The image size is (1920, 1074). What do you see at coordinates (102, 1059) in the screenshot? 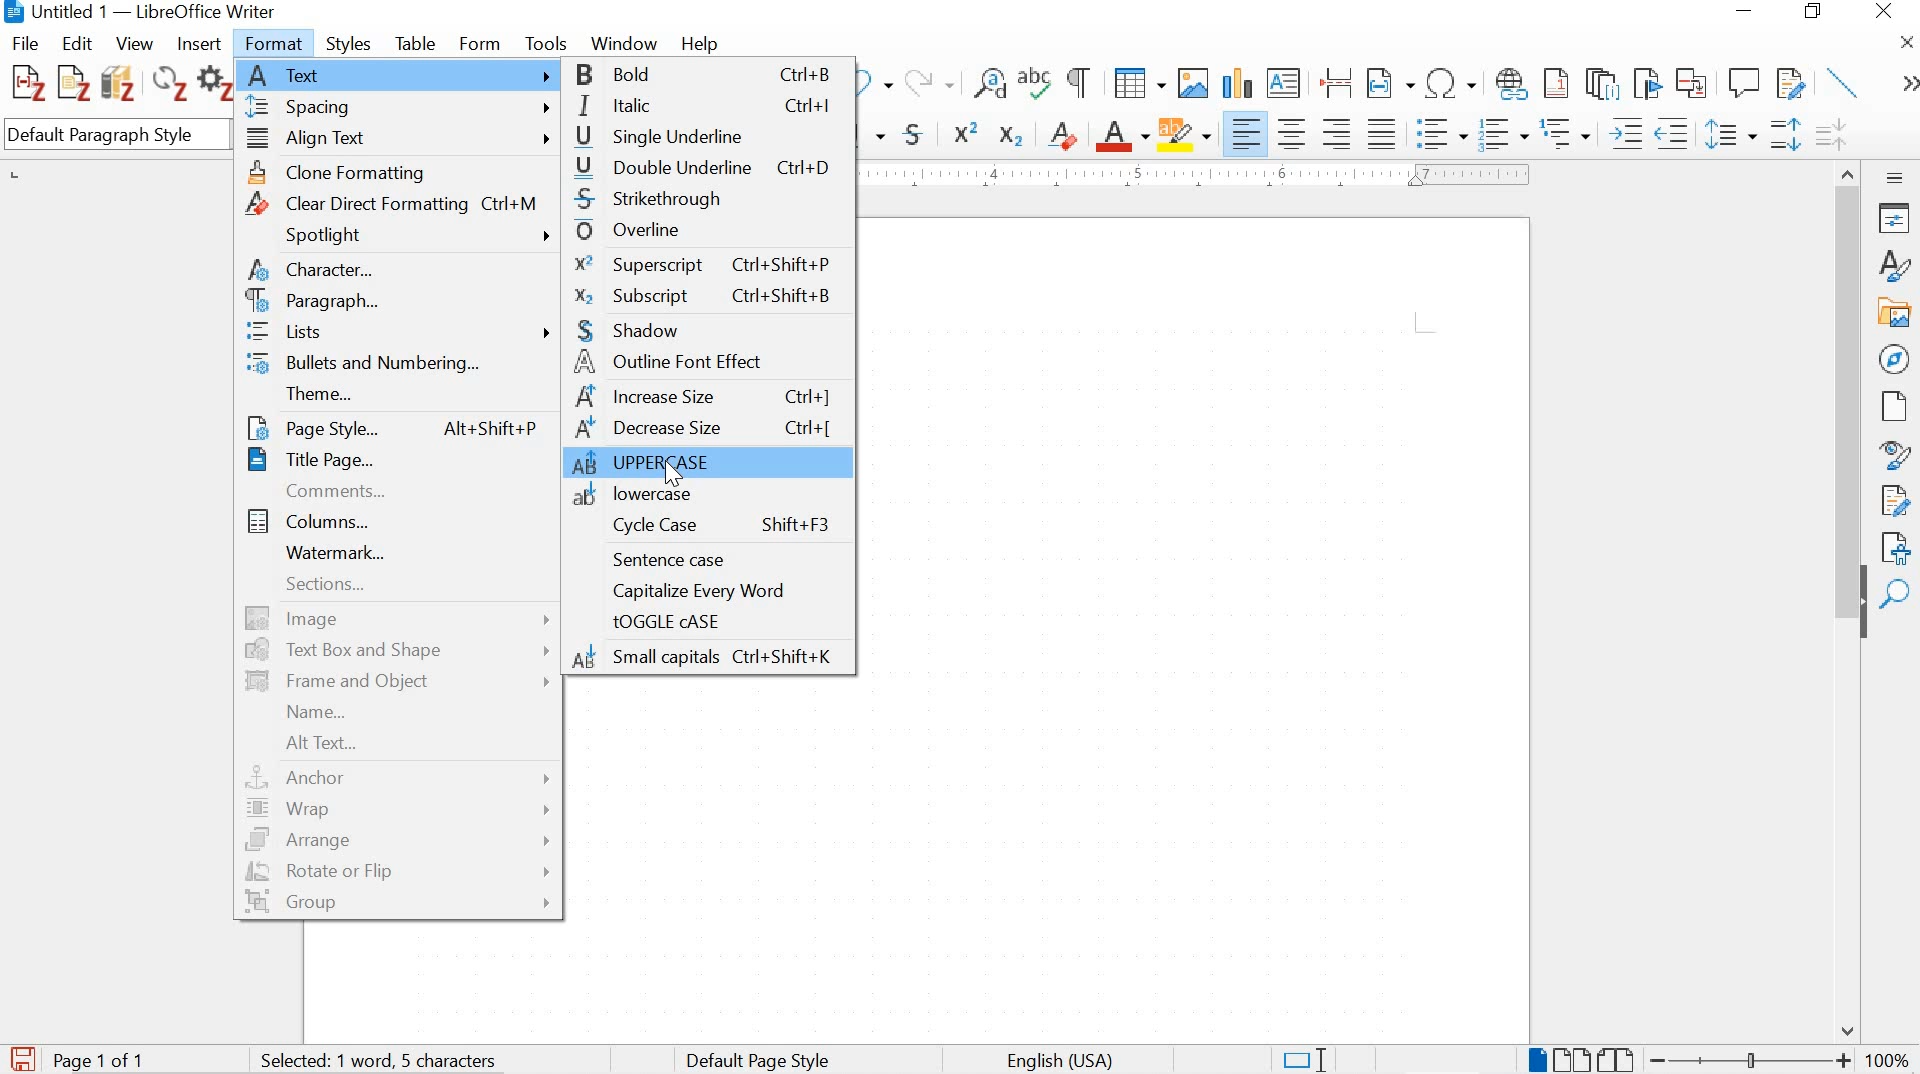
I see `page 1 of 1` at bounding box center [102, 1059].